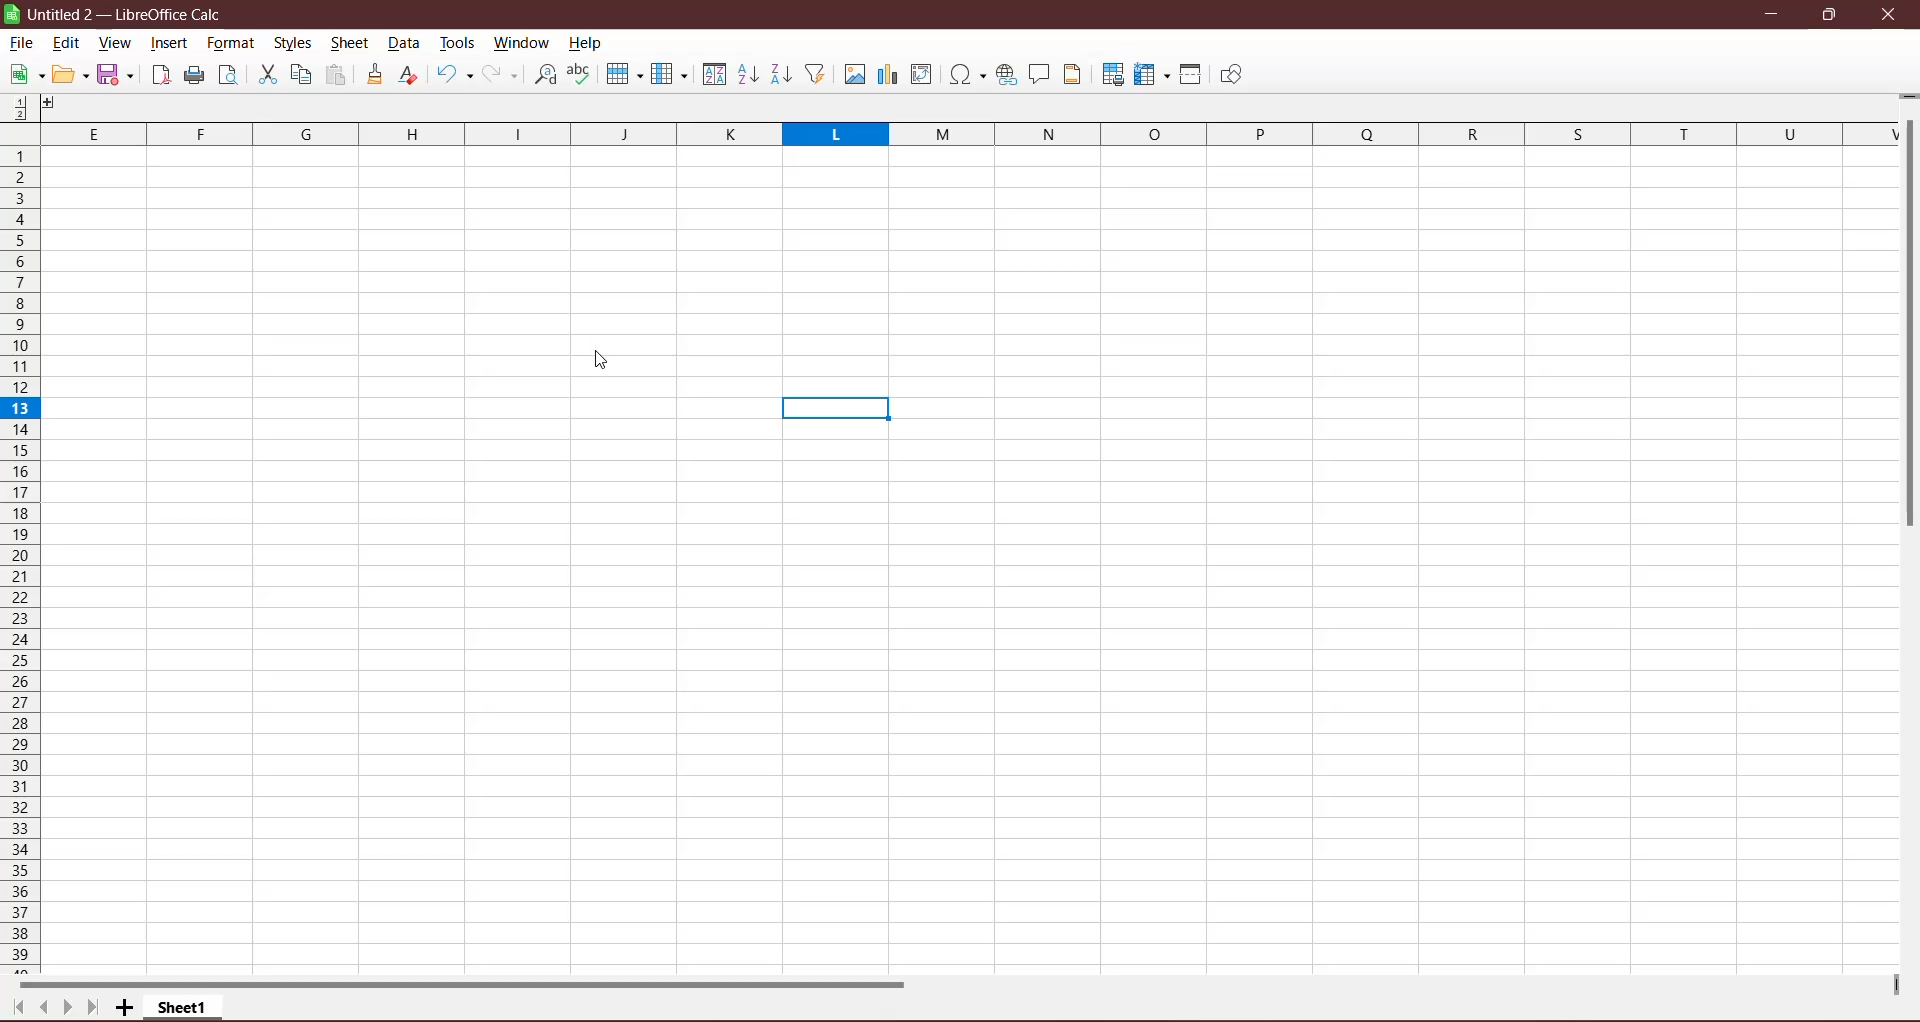  I want to click on Columns, so click(951, 132).